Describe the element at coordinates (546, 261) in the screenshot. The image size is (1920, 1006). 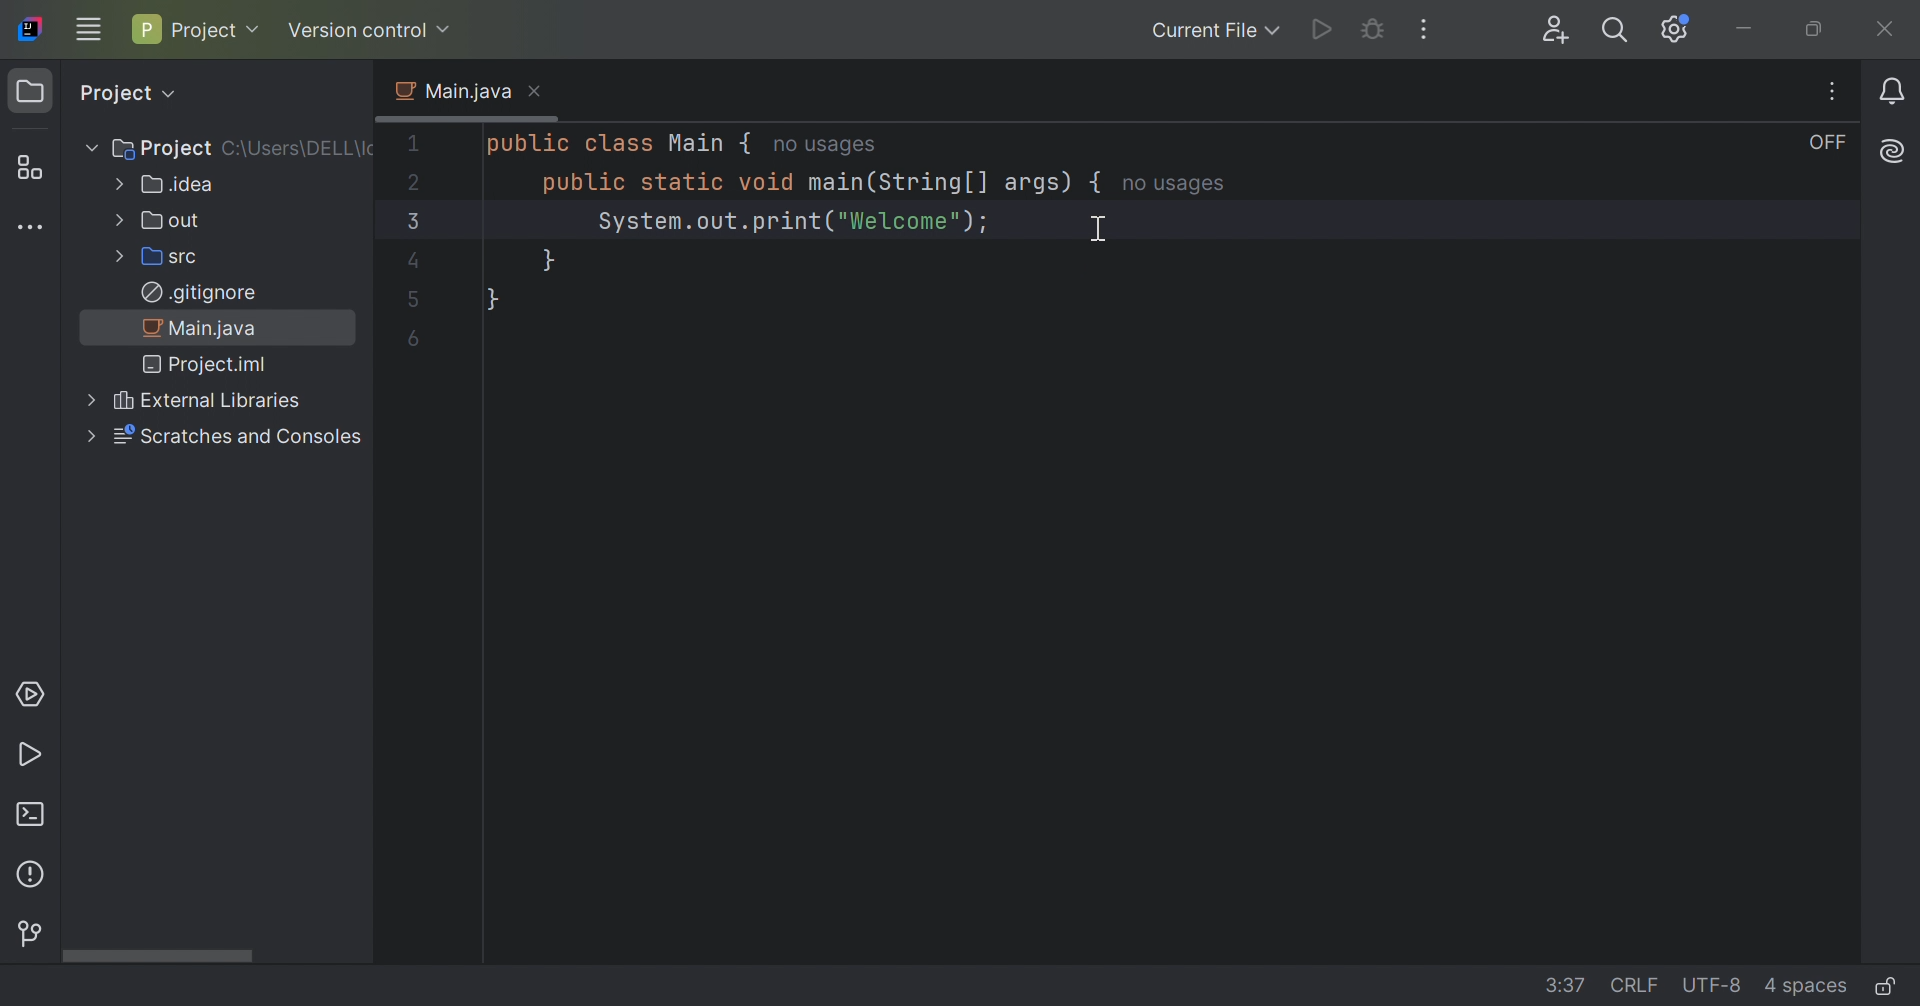
I see `}` at that location.